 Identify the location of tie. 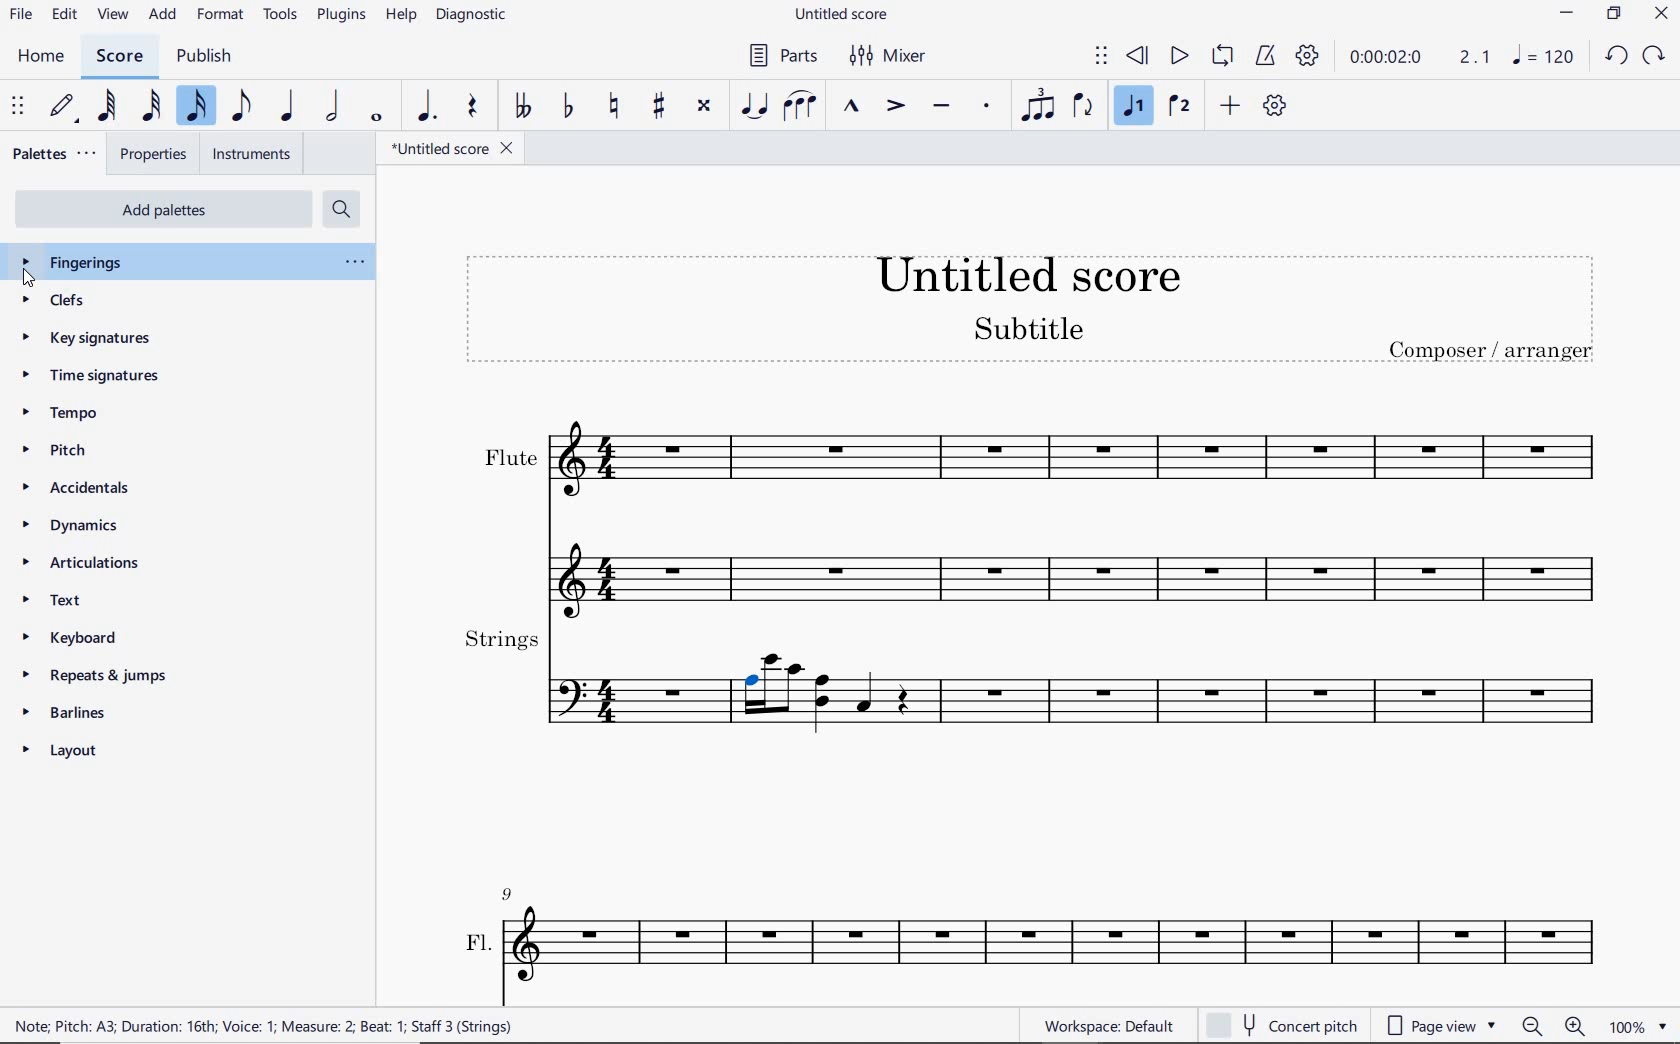
(752, 107).